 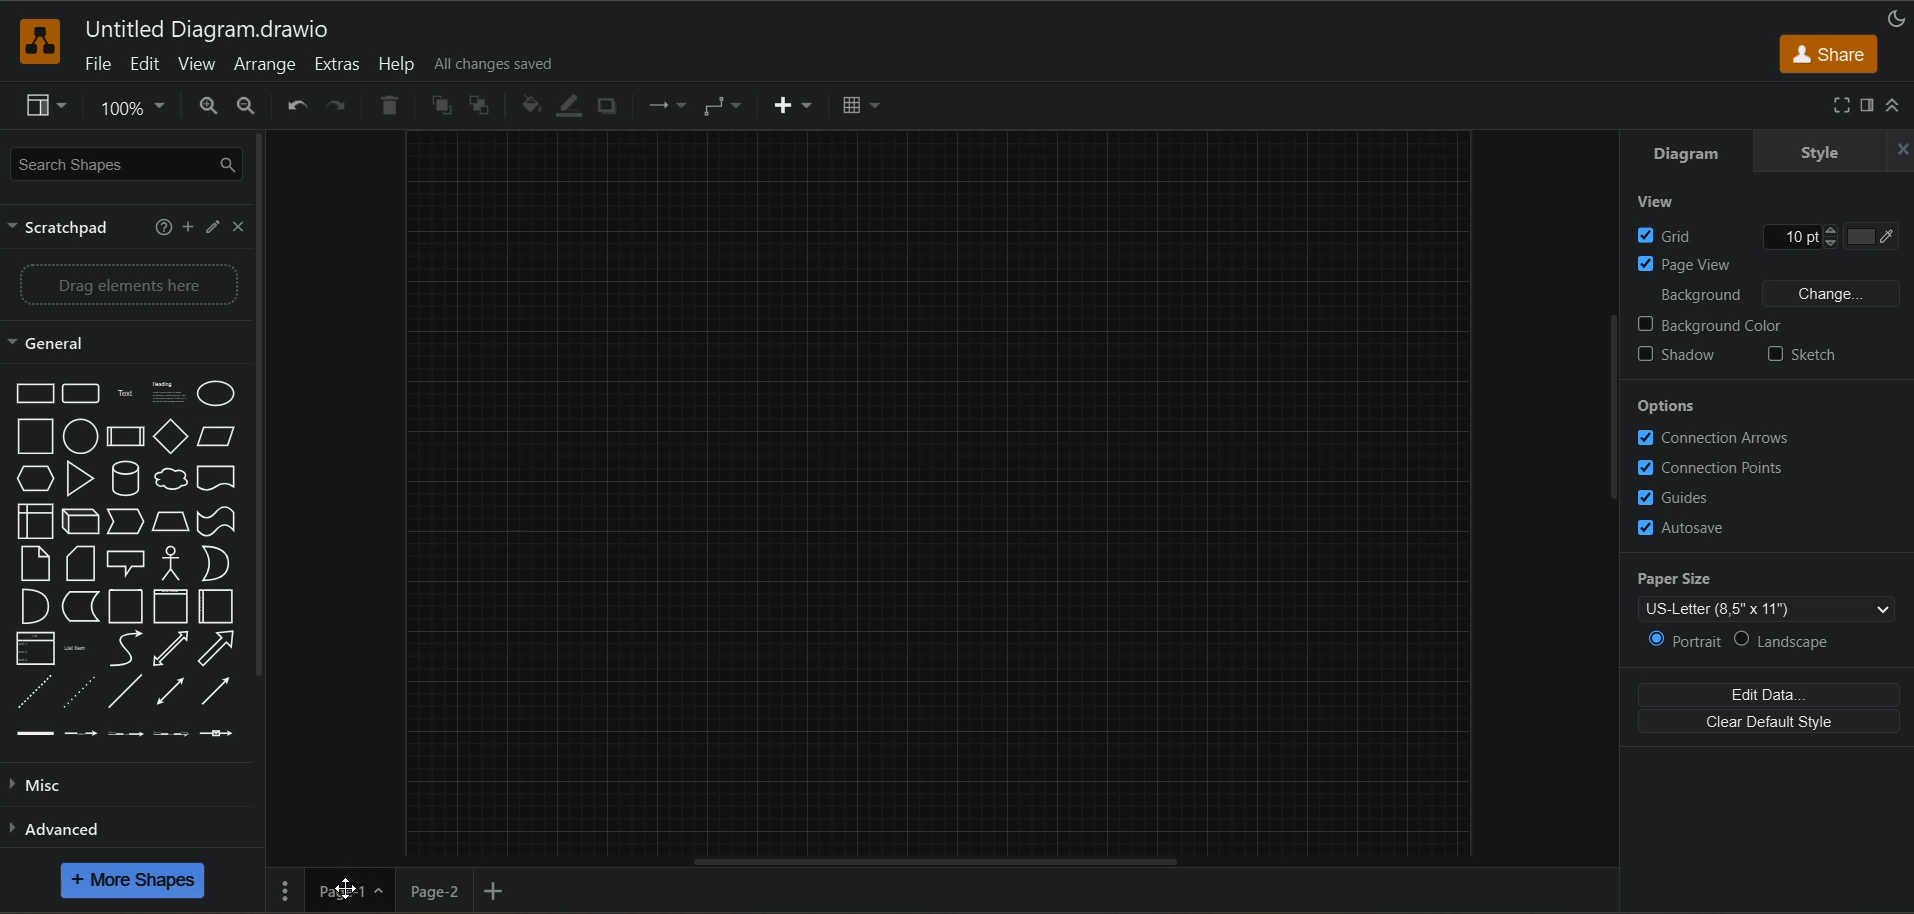 I want to click on collapse/expand, so click(x=1895, y=103).